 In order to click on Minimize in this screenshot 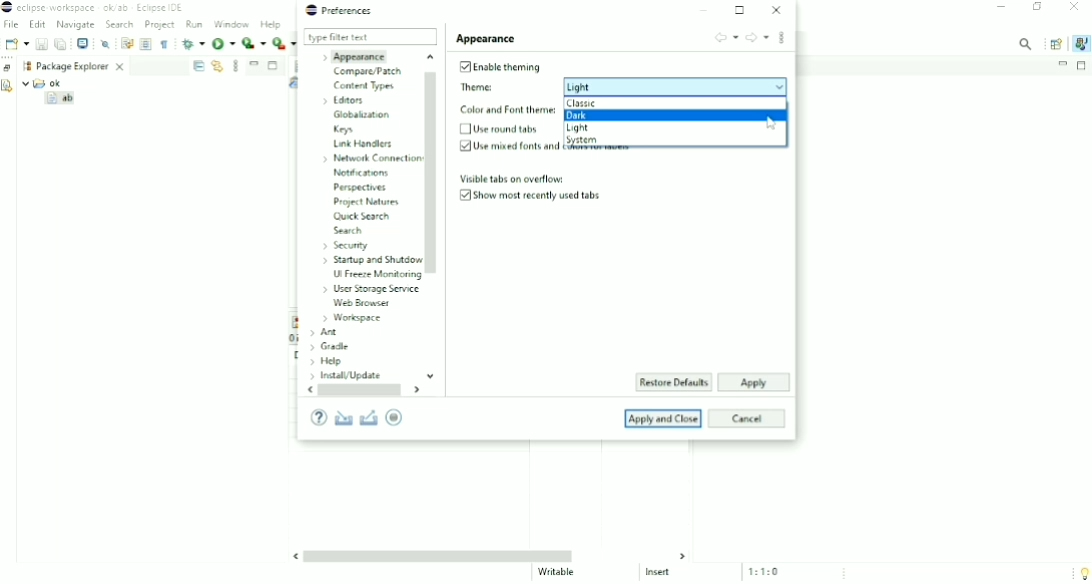, I will do `click(254, 63)`.